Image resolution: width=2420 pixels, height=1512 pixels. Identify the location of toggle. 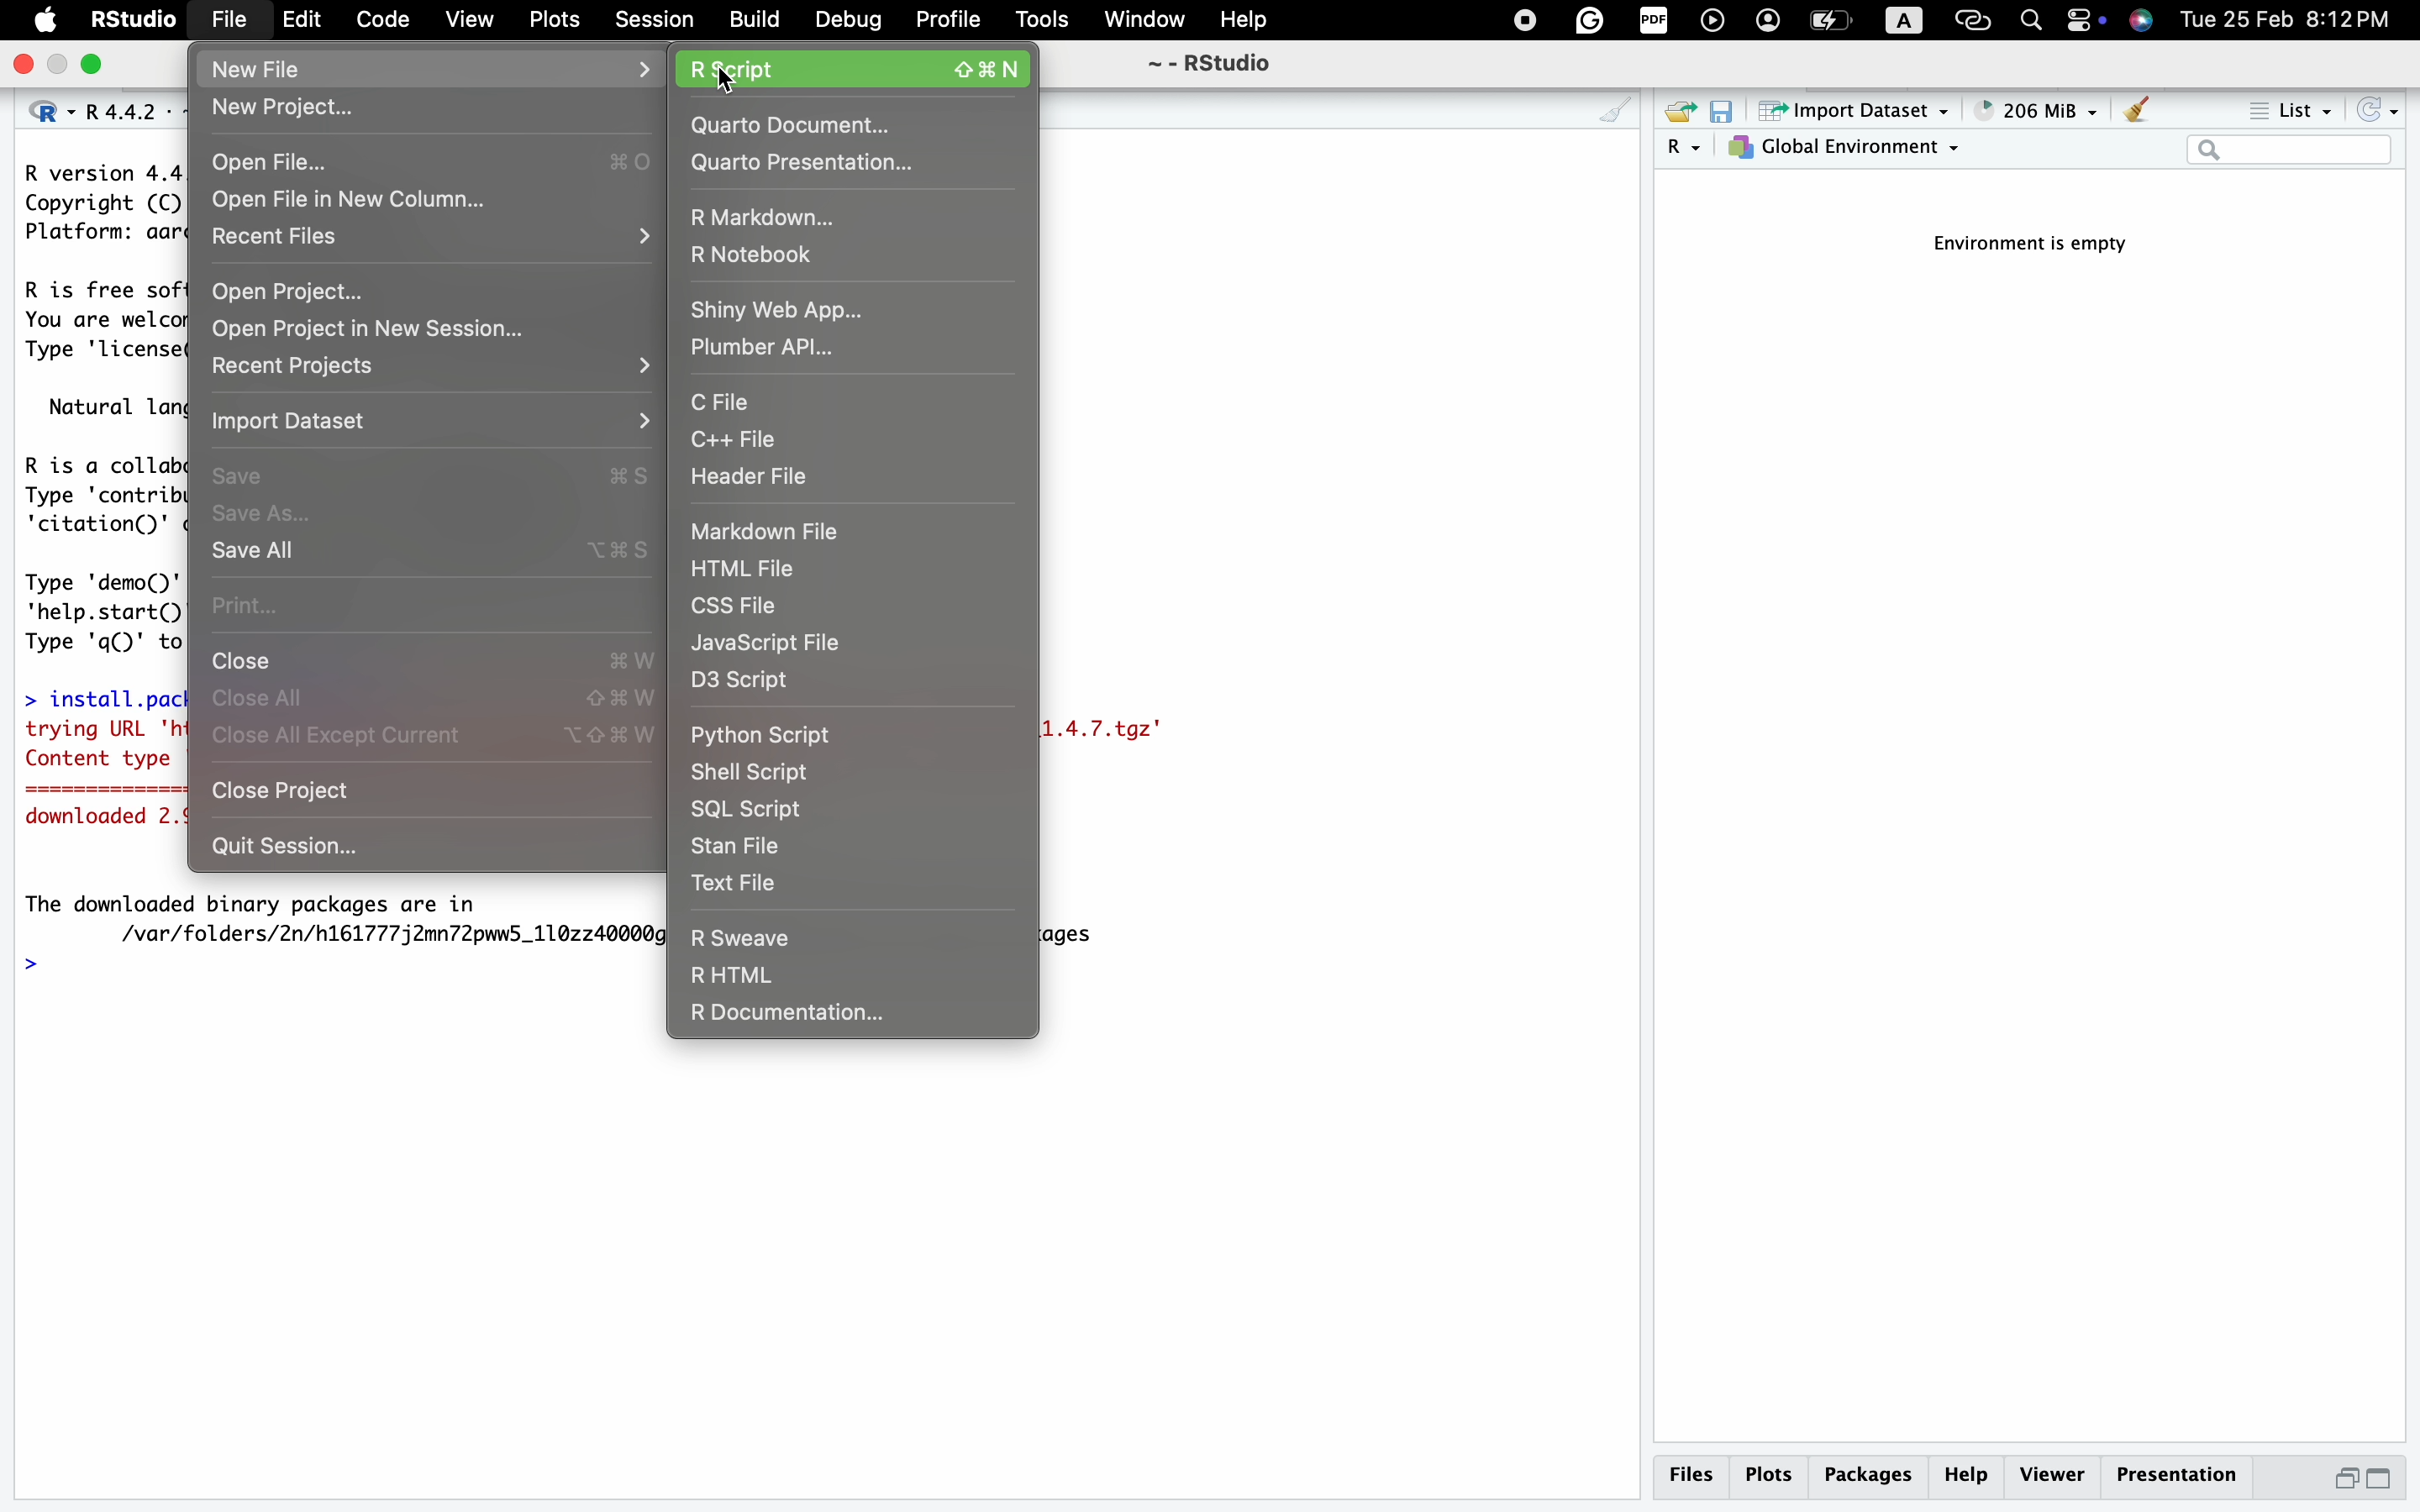
(2085, 22).